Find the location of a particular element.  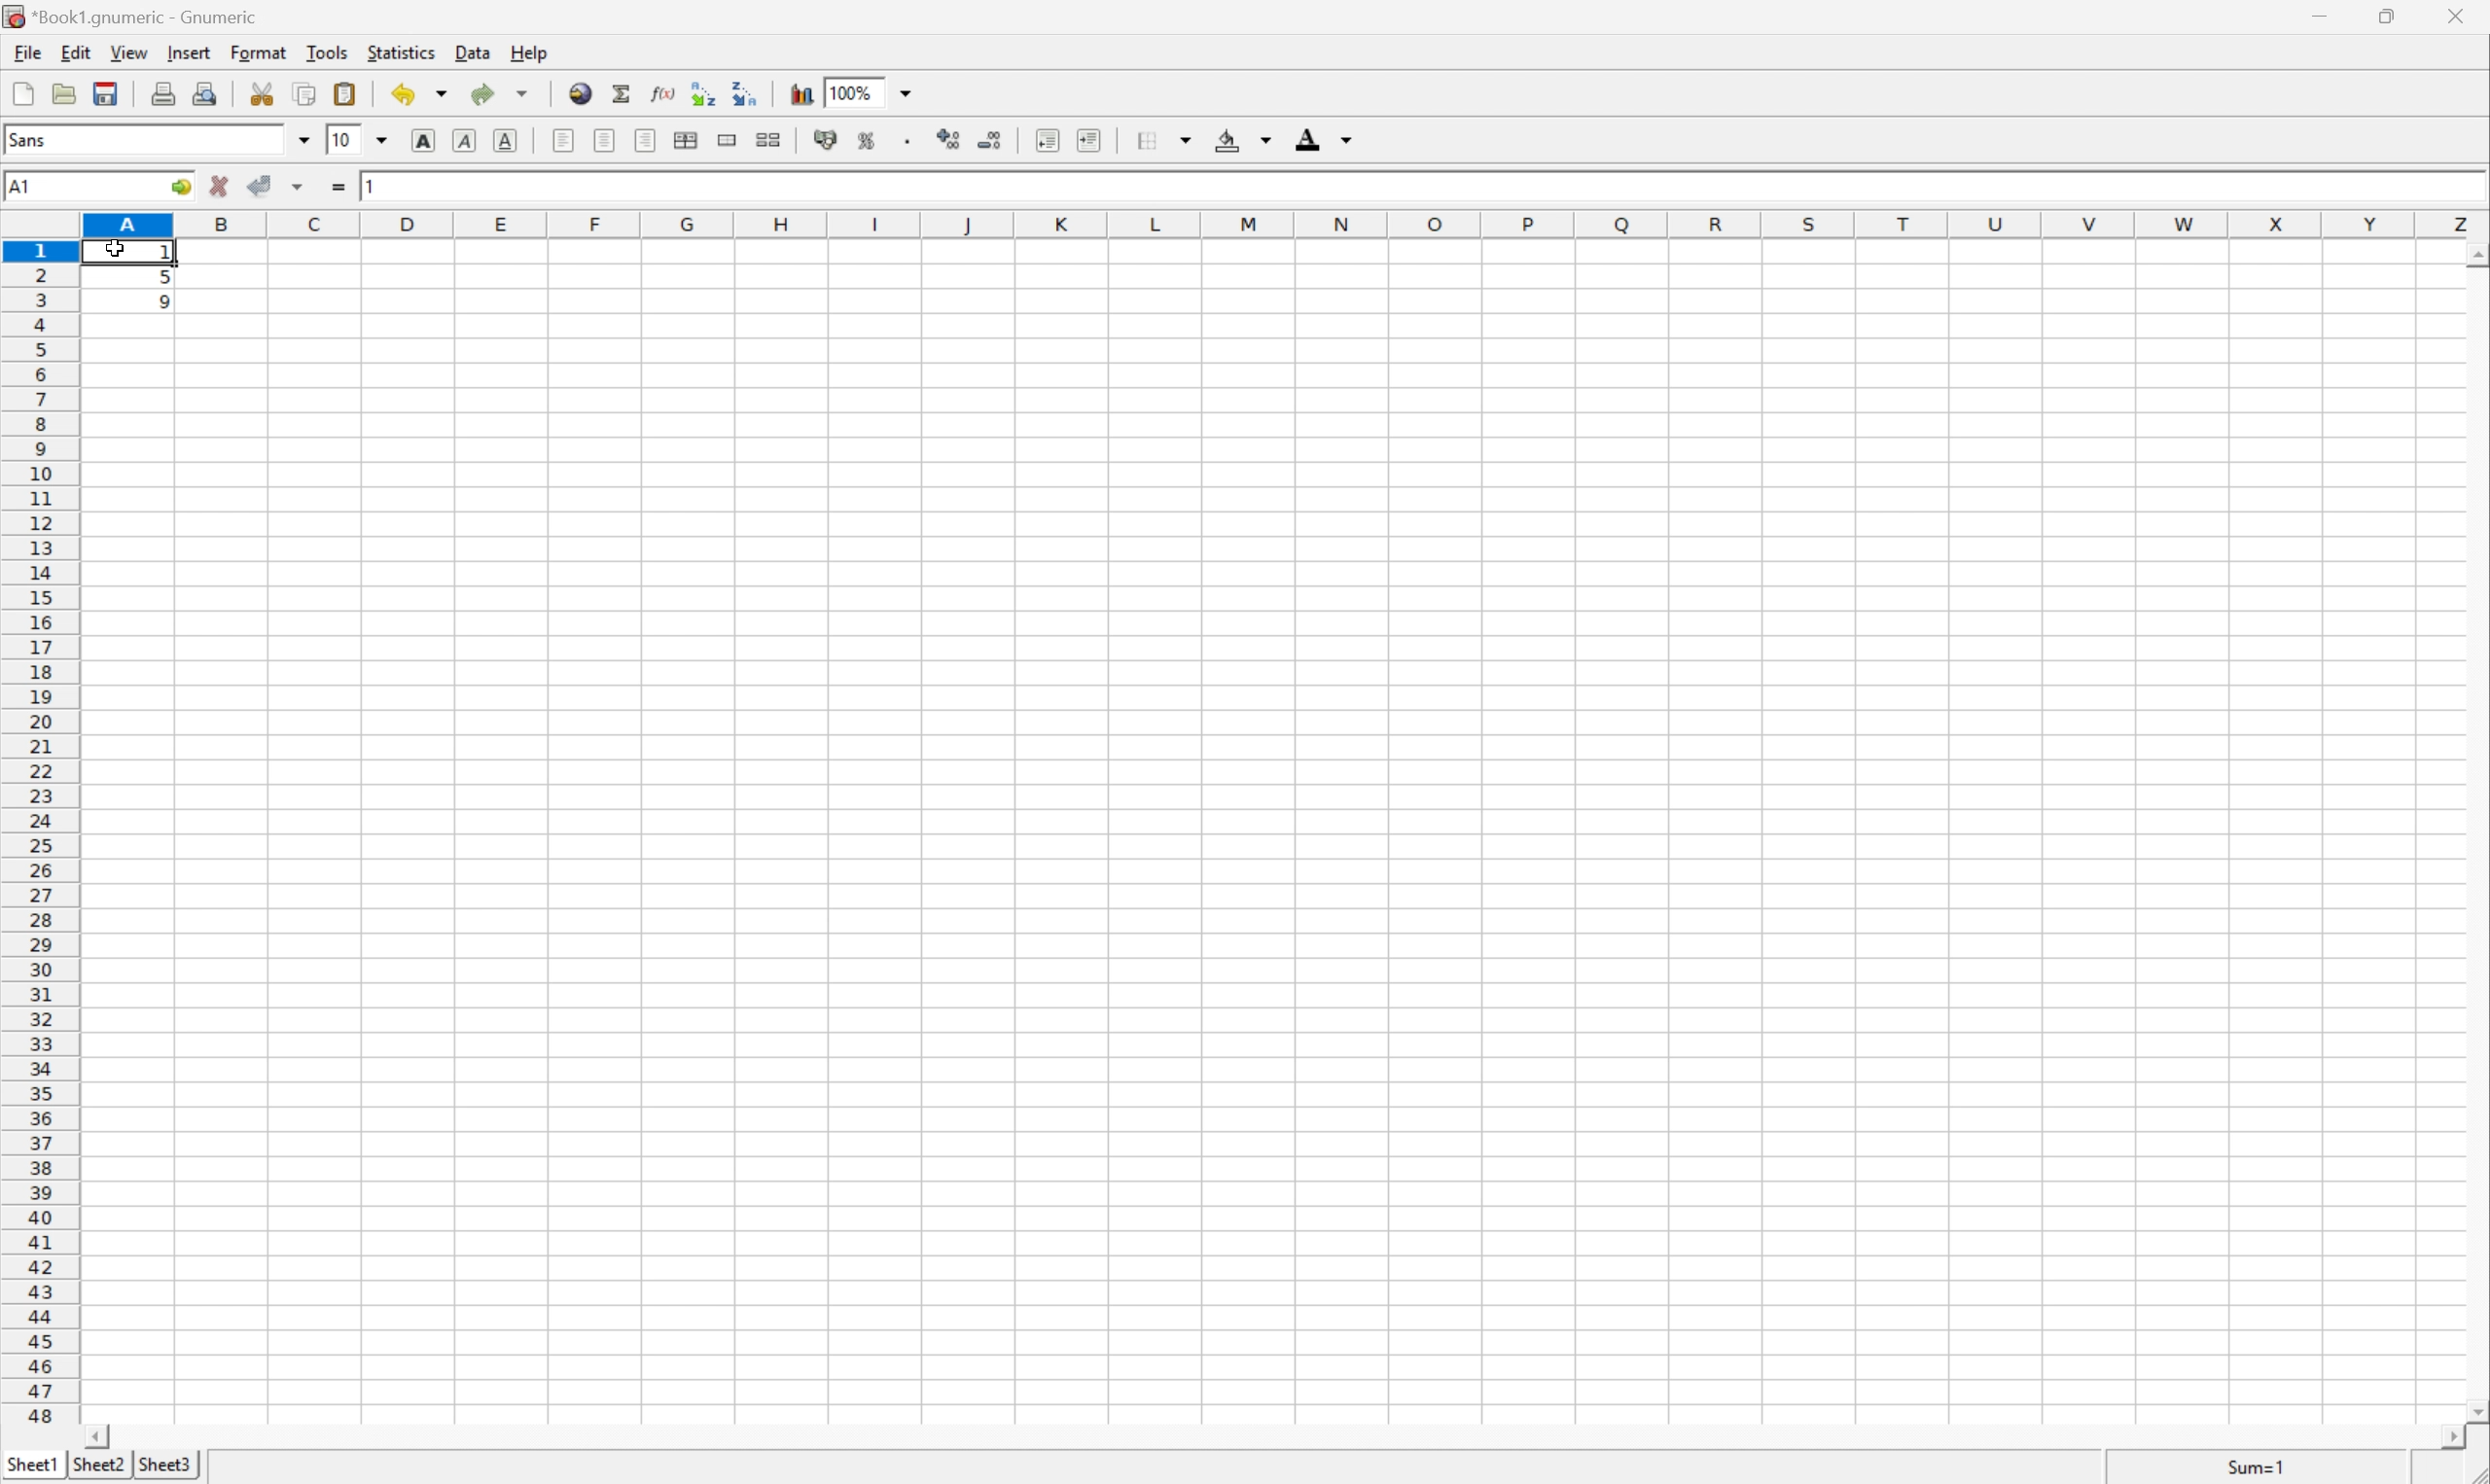

help is located at coordinates (531, 52).